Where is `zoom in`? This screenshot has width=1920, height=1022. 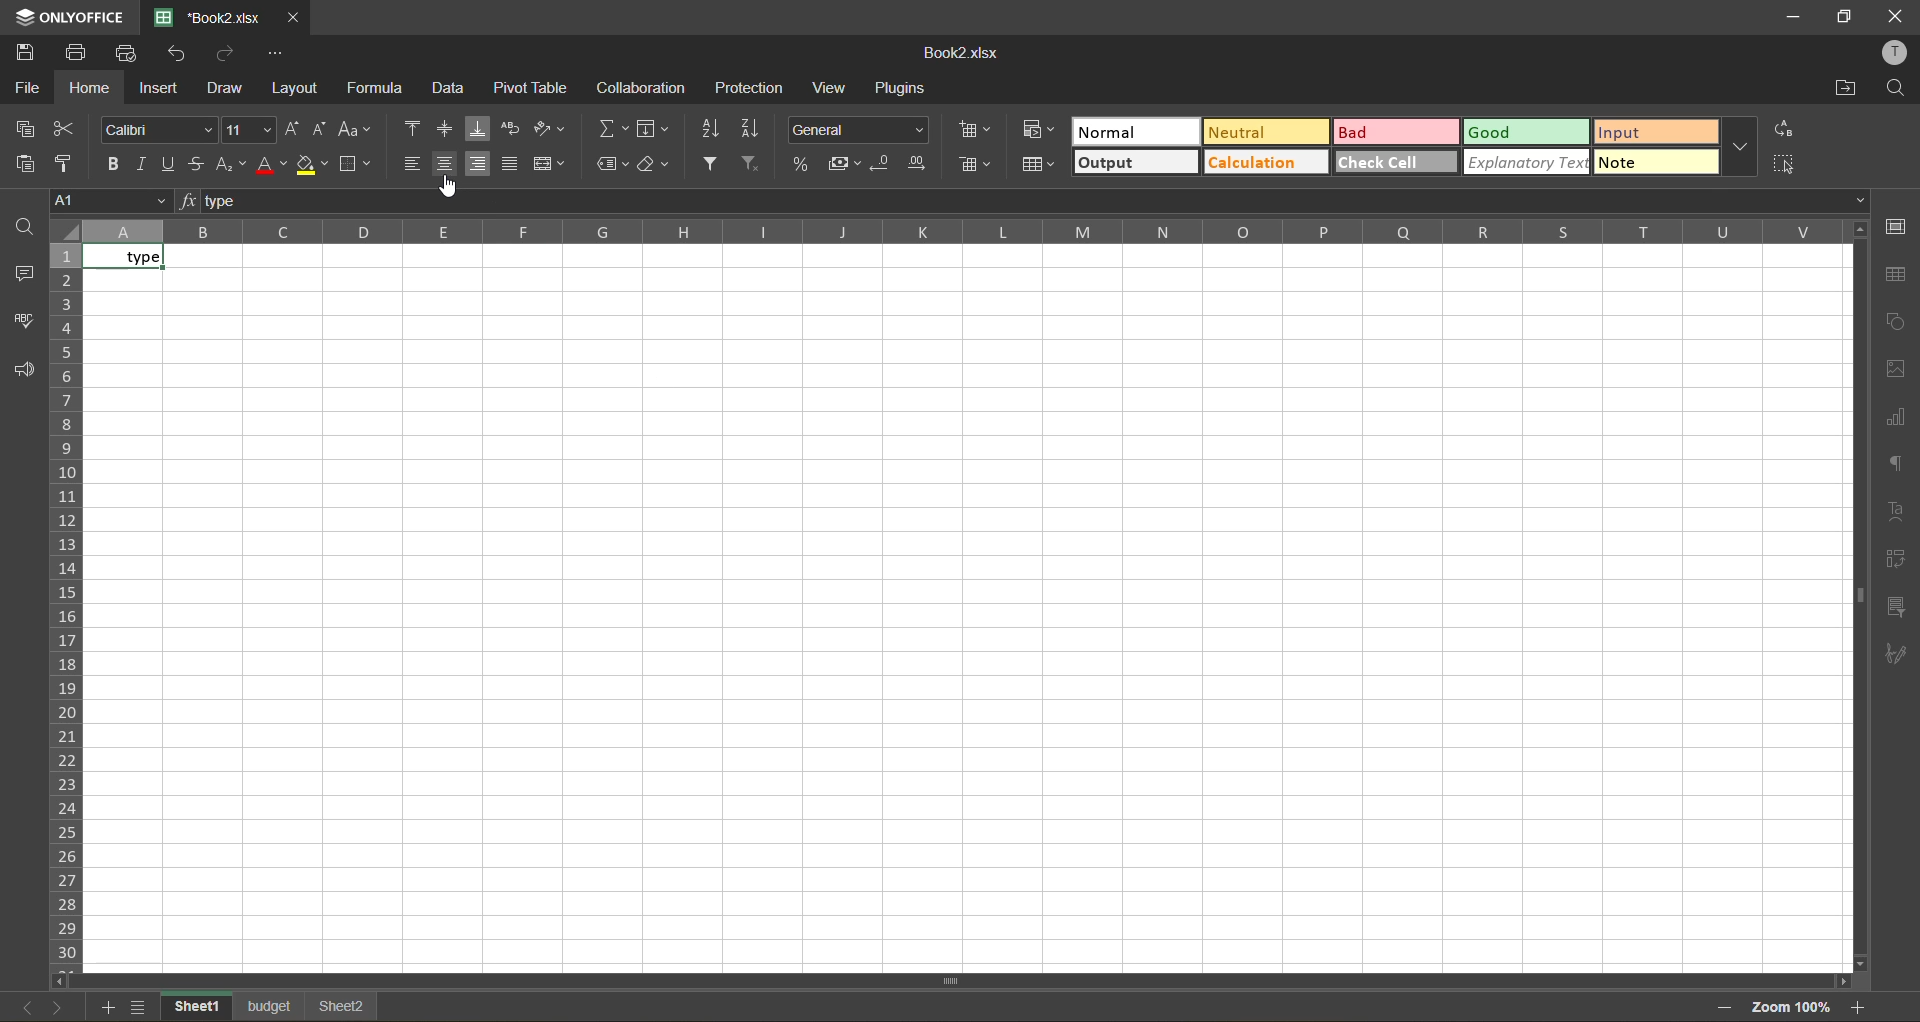
zoom in is located at coordinates (1859, 1010).